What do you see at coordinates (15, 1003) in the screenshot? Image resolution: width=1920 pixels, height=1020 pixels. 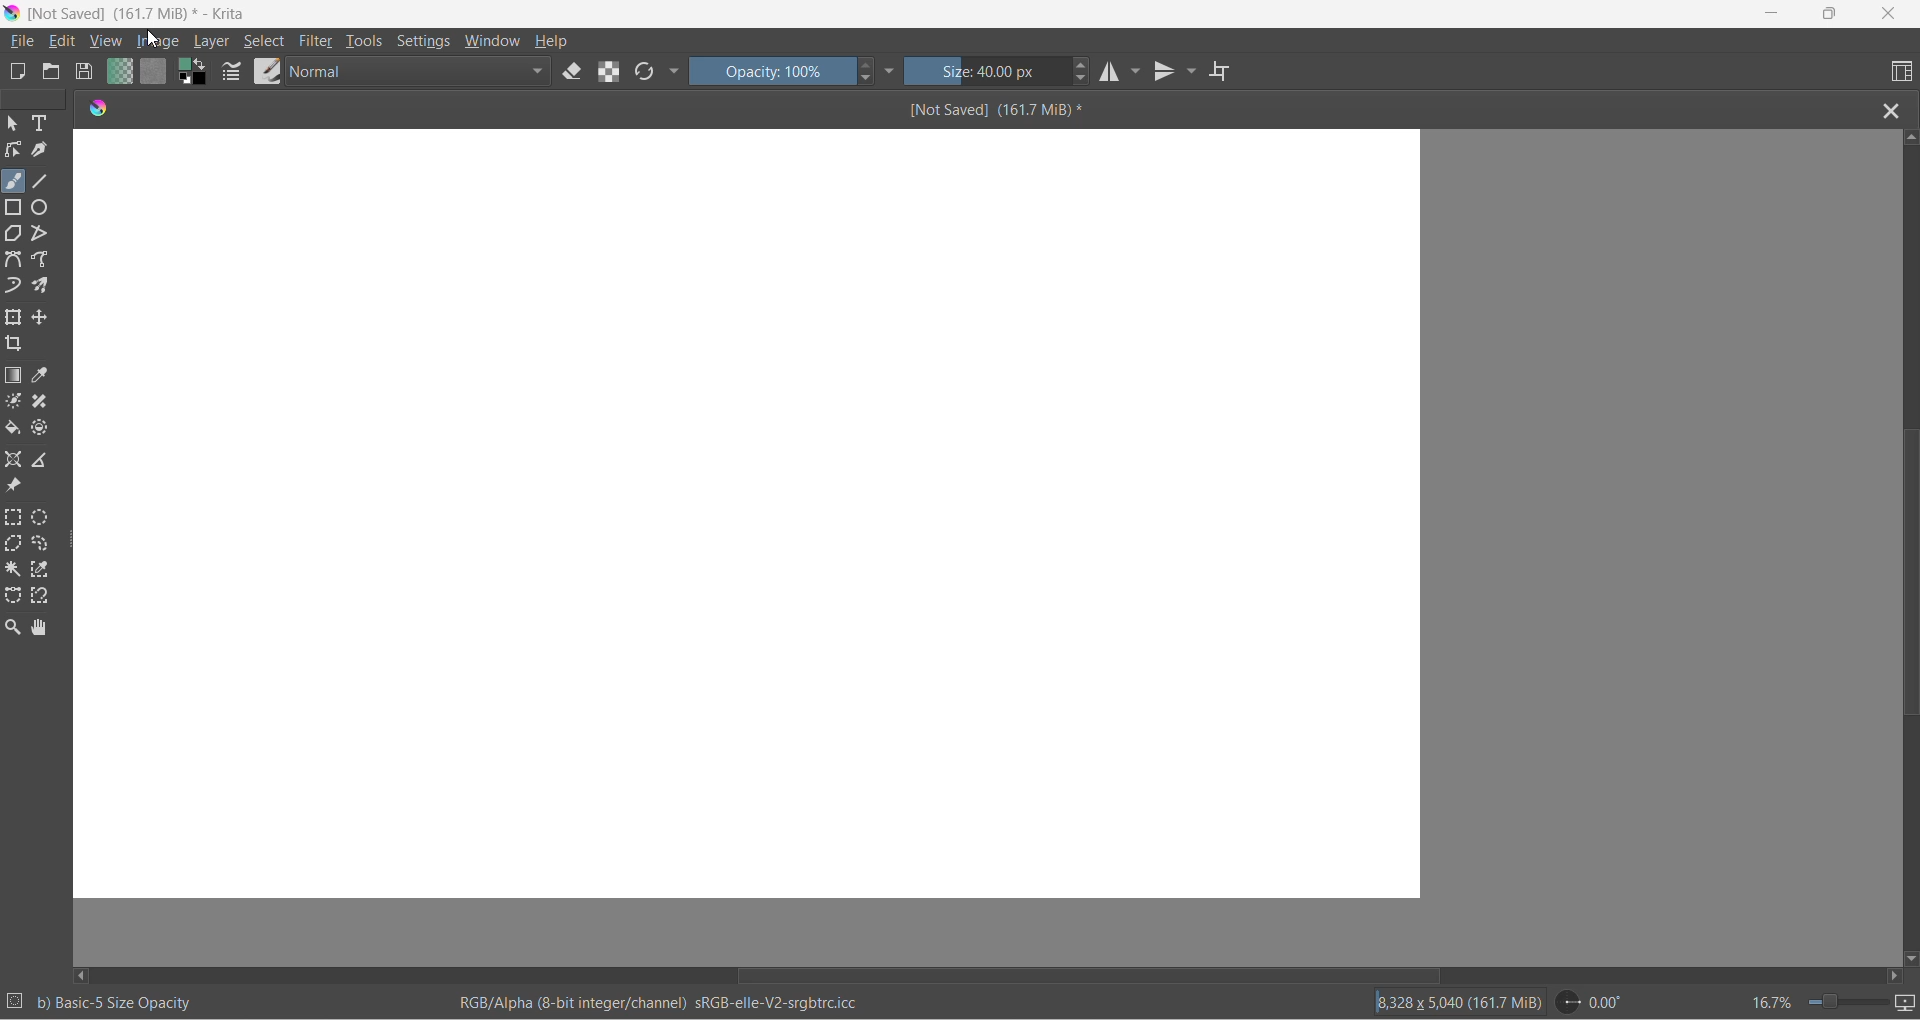 I see `number of selections` at bounding box center [15, 1003].